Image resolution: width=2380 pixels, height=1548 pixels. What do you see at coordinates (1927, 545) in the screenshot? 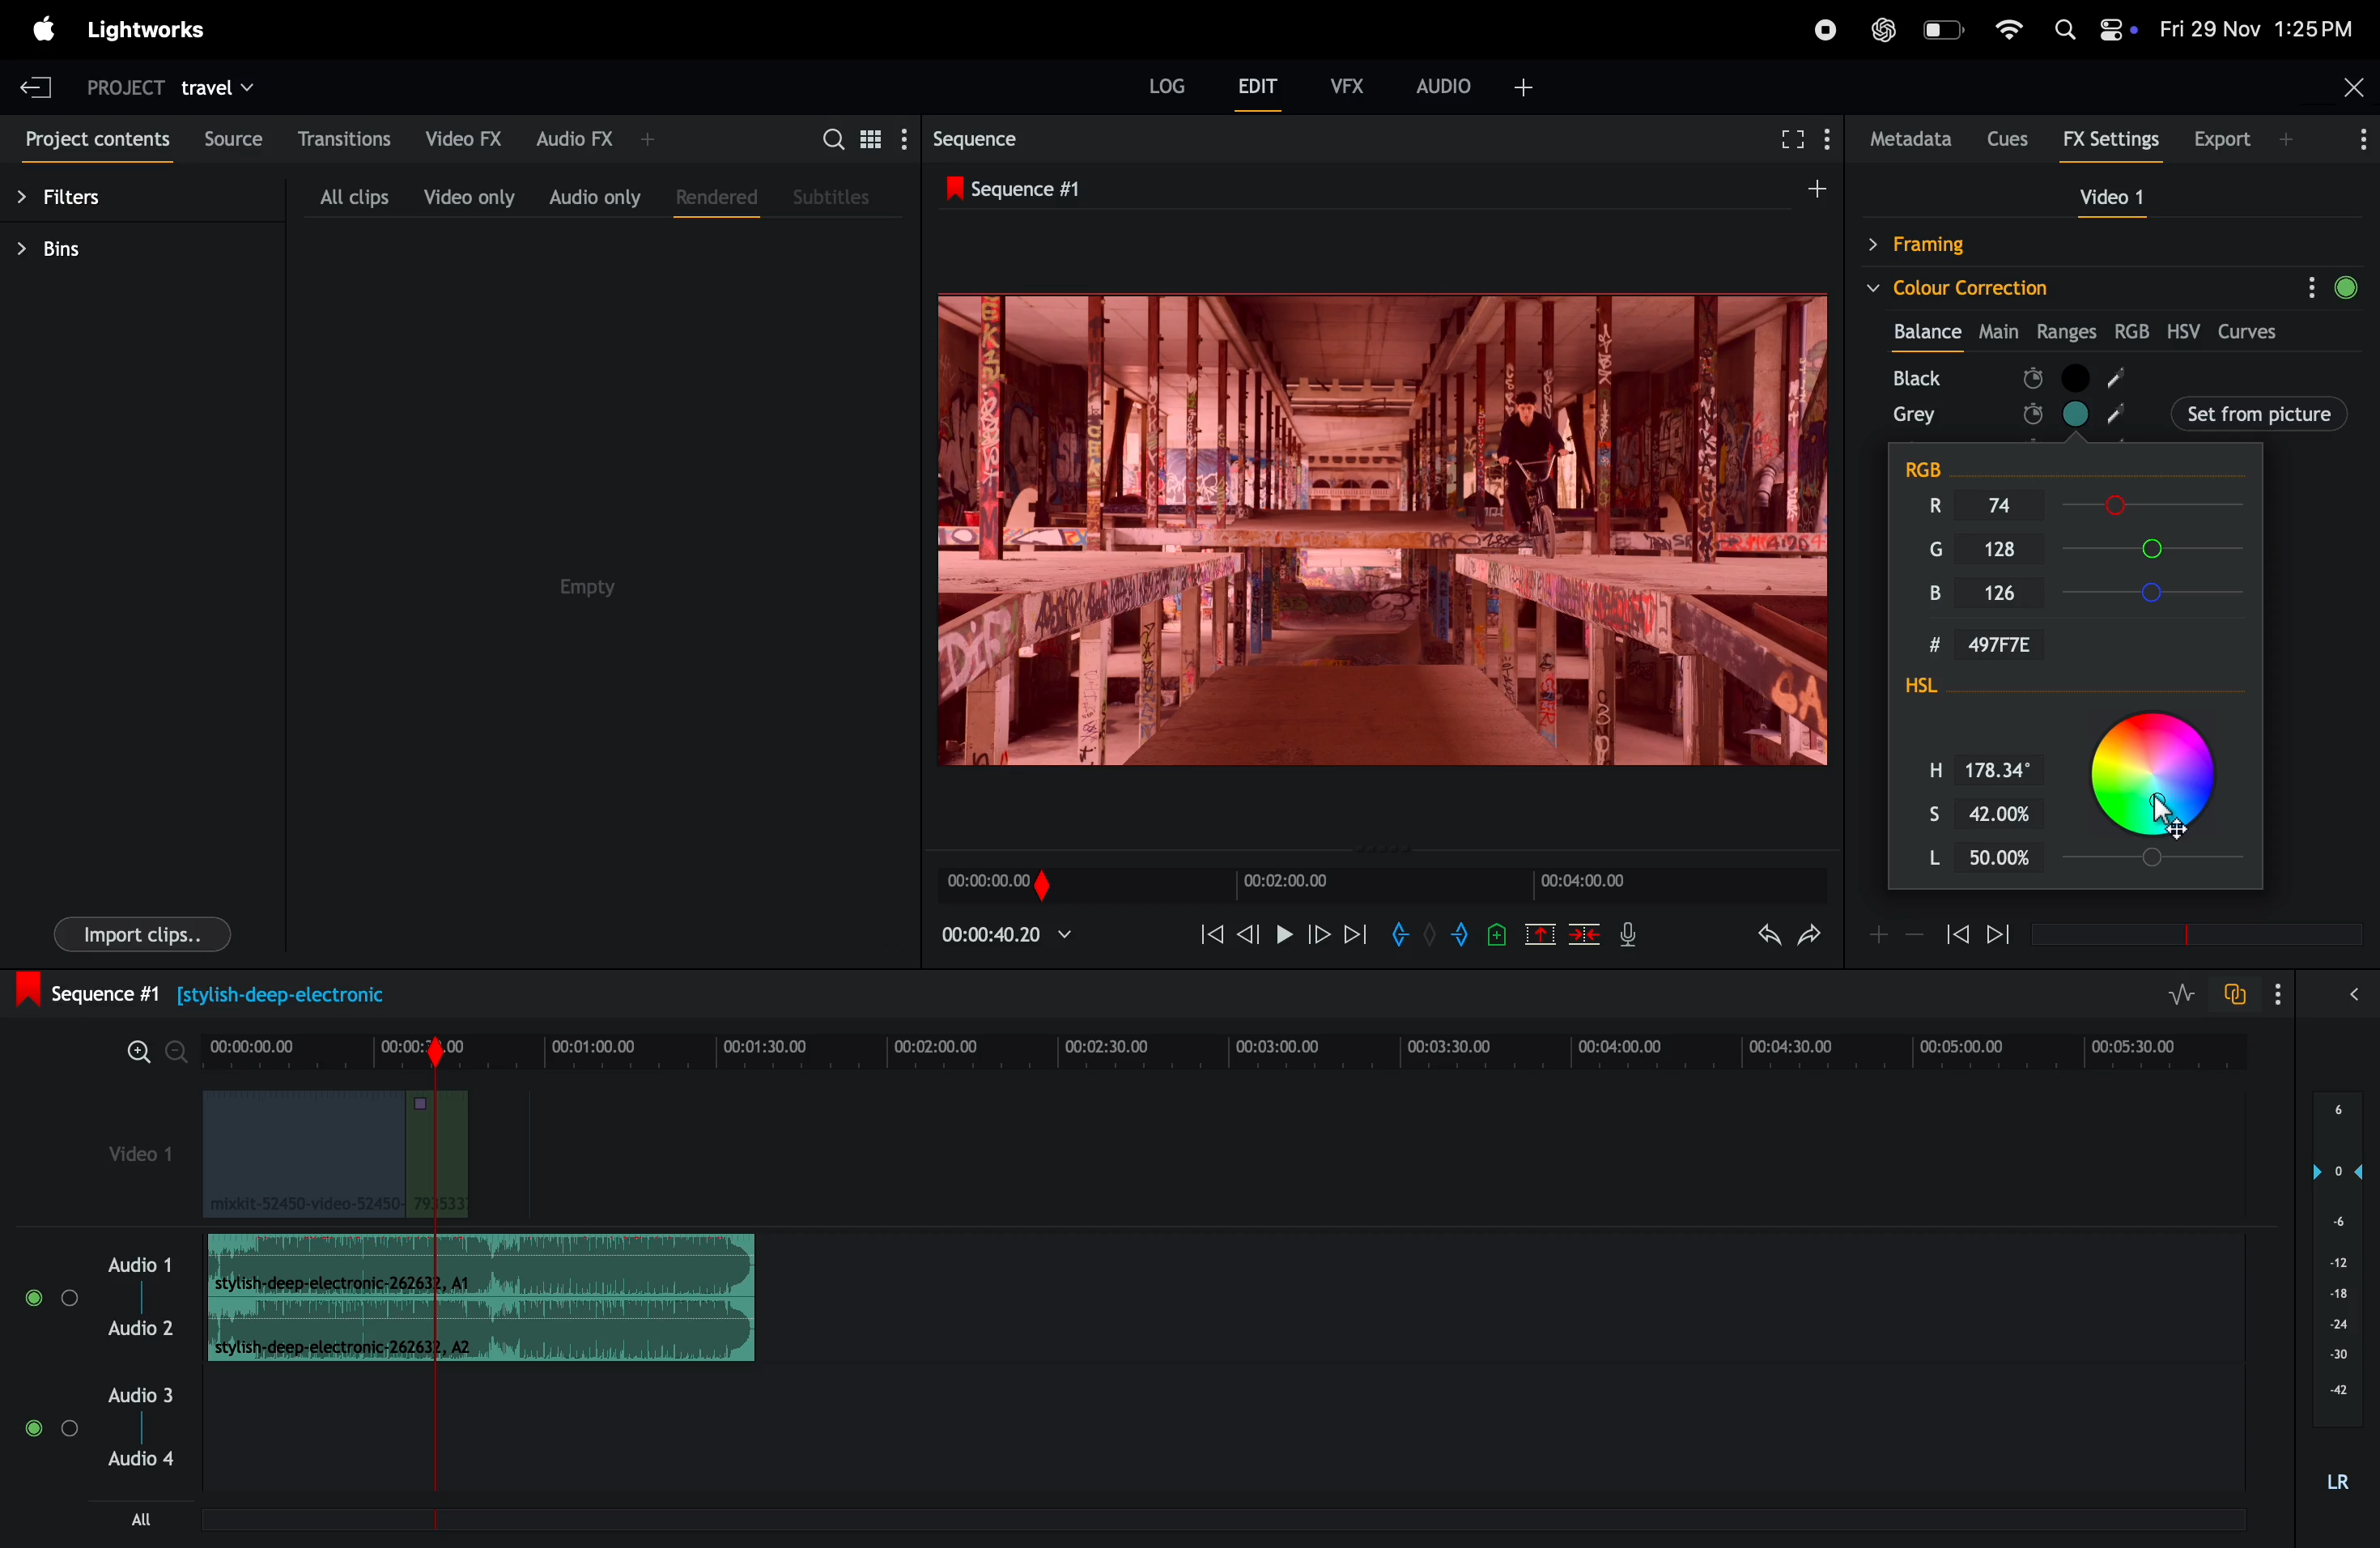
I see `G` at bounding box center [1927, 545].